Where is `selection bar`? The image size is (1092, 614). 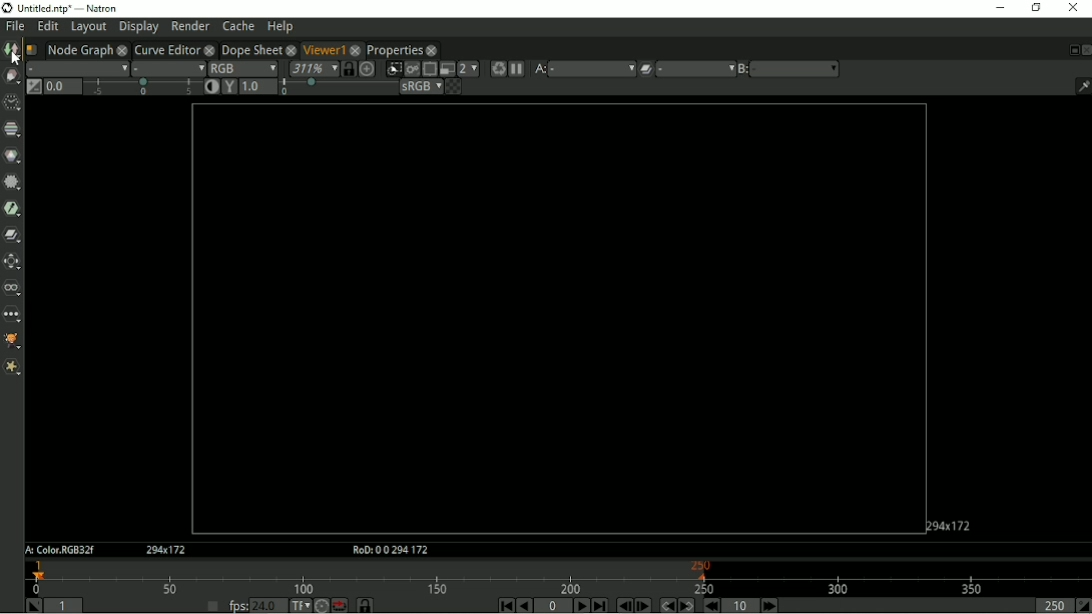
selection bar is located at coordinates (142, 87).